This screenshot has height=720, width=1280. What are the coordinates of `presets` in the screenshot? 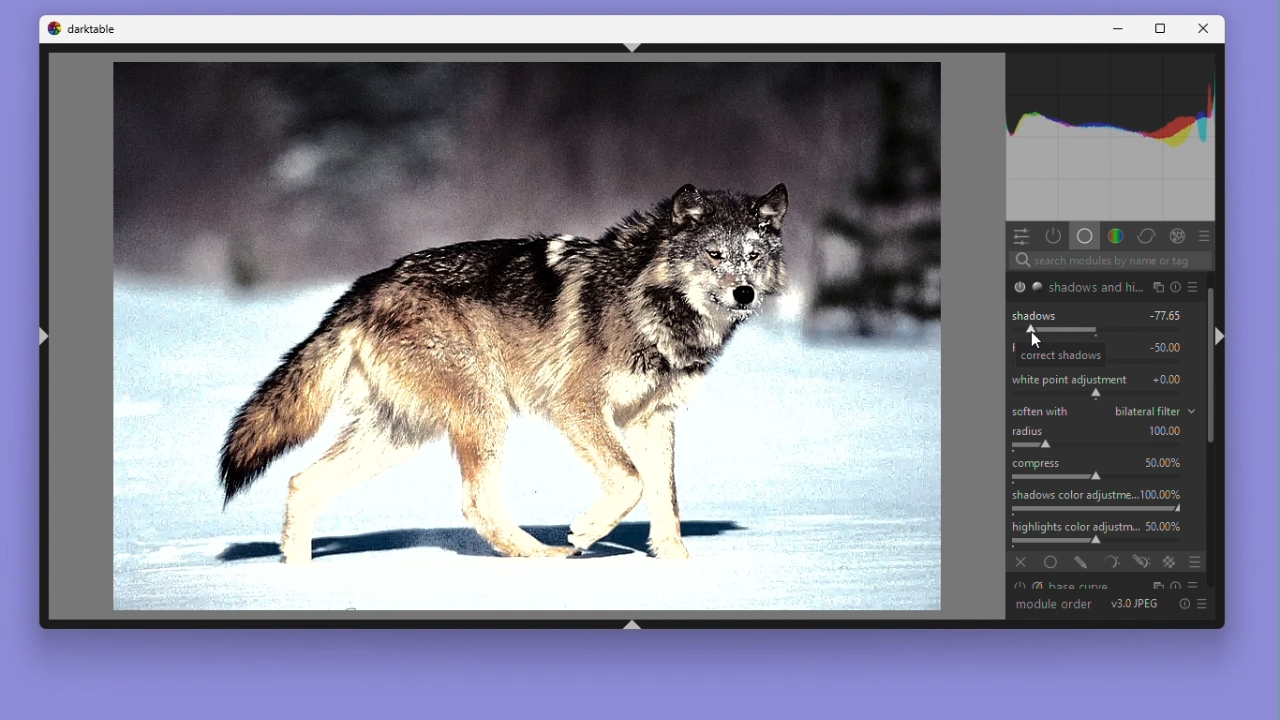 It's located at (1192, 289).